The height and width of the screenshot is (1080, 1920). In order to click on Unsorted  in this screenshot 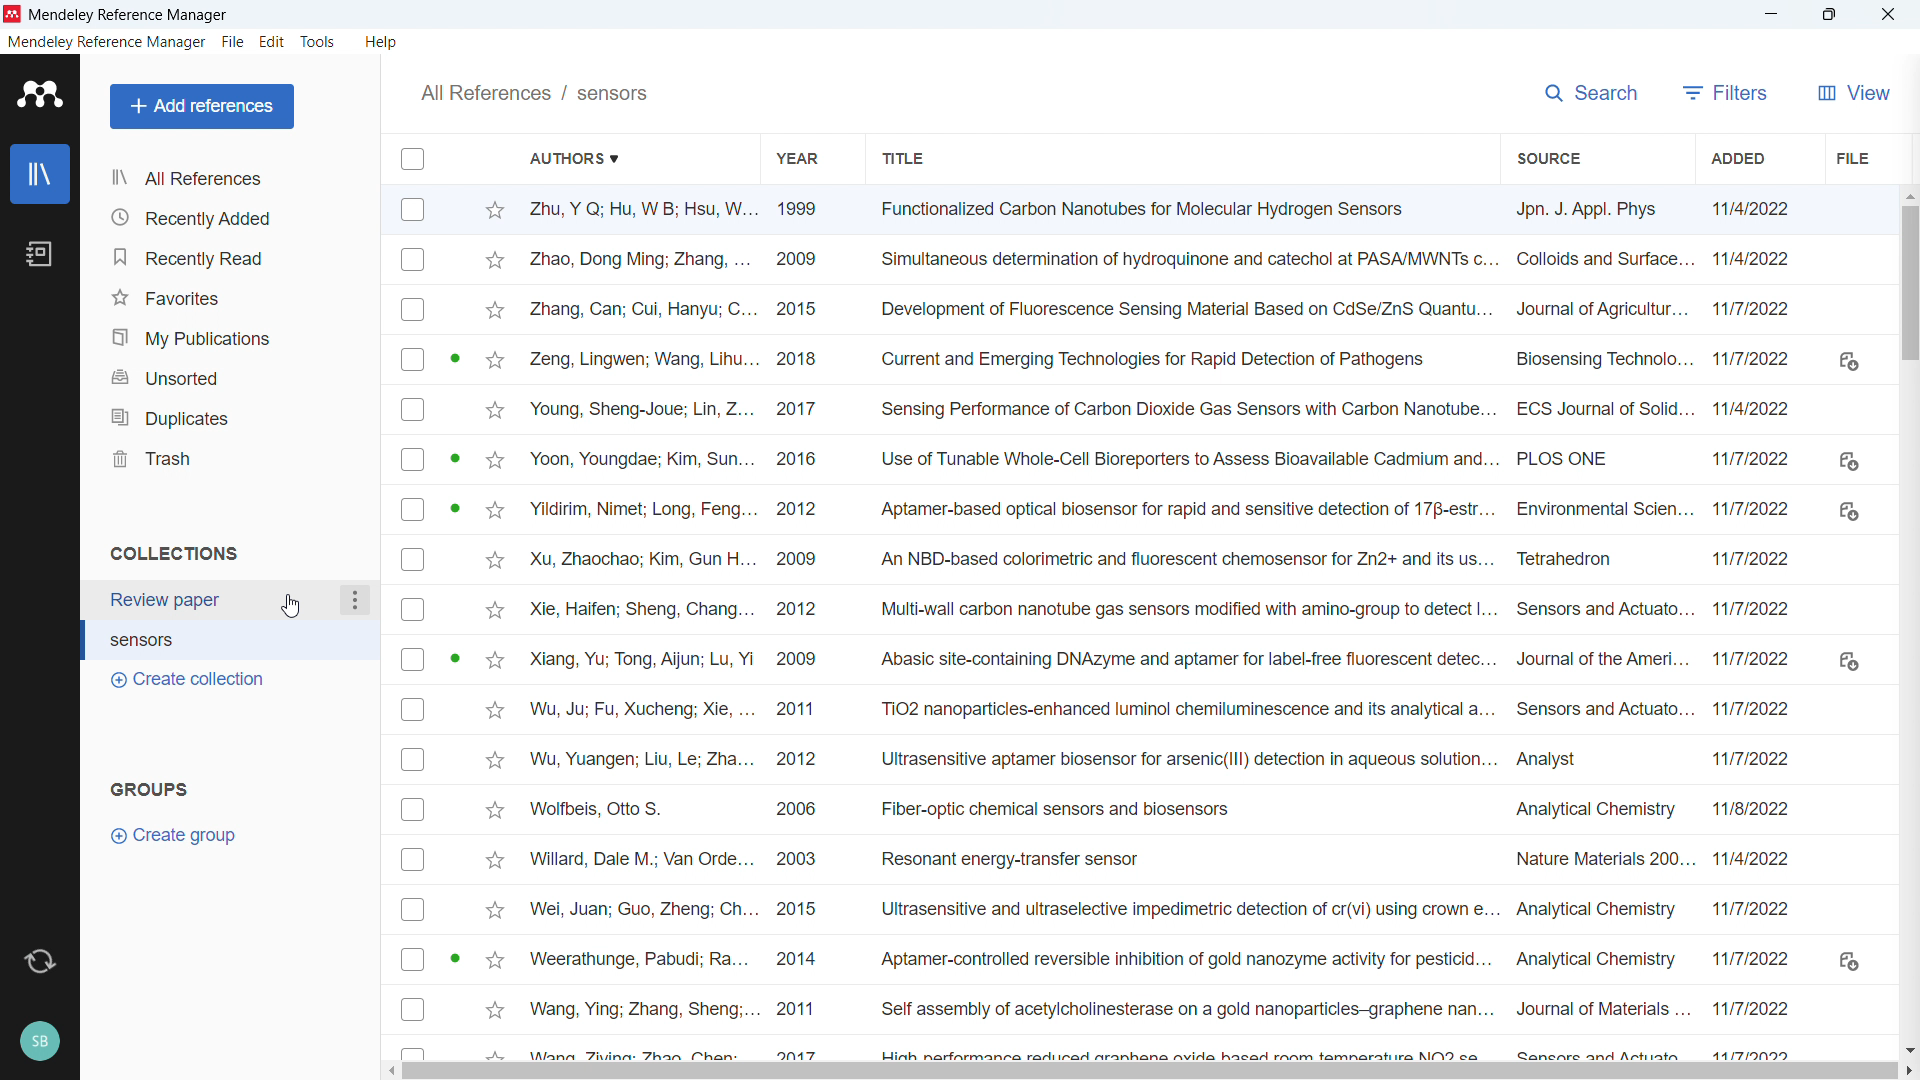, I will do `click(235, 379)`.